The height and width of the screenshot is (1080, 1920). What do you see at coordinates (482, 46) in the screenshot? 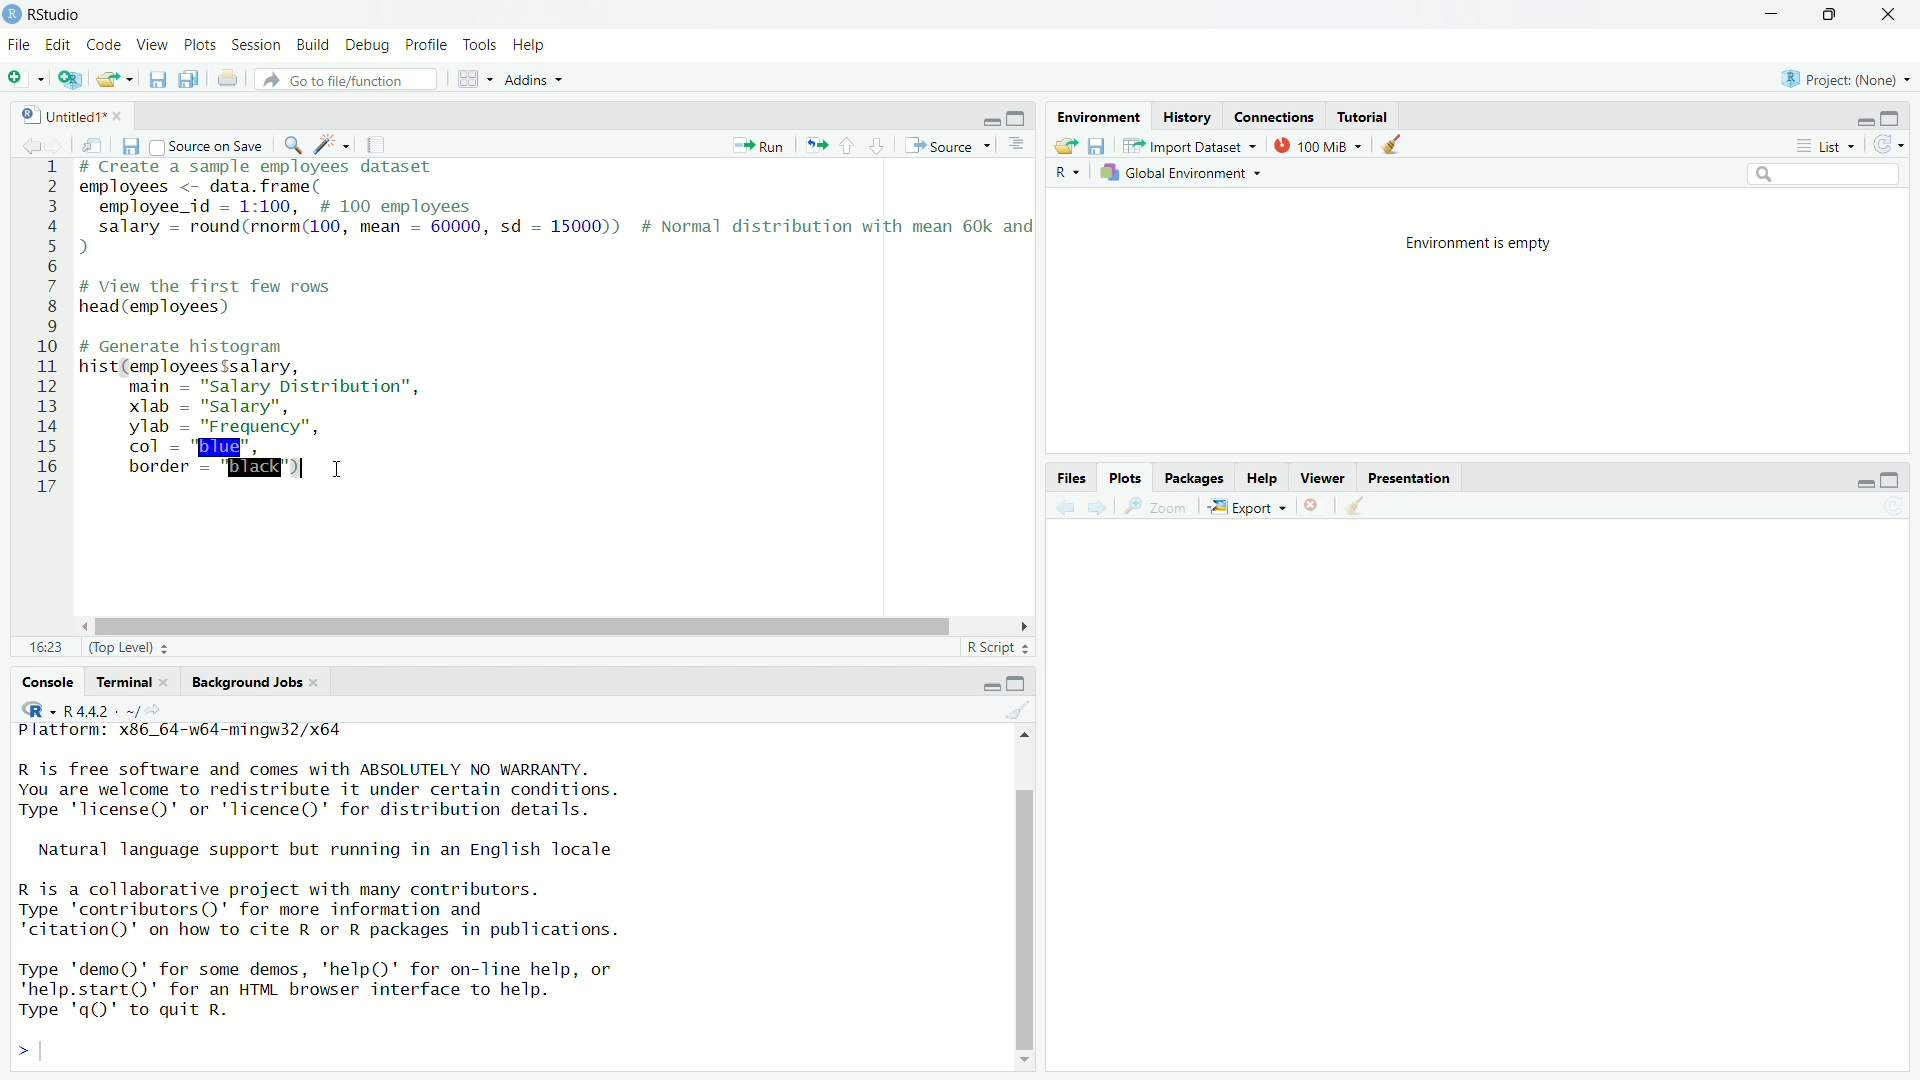
I see `Tools` at bounding box center [482, 46].